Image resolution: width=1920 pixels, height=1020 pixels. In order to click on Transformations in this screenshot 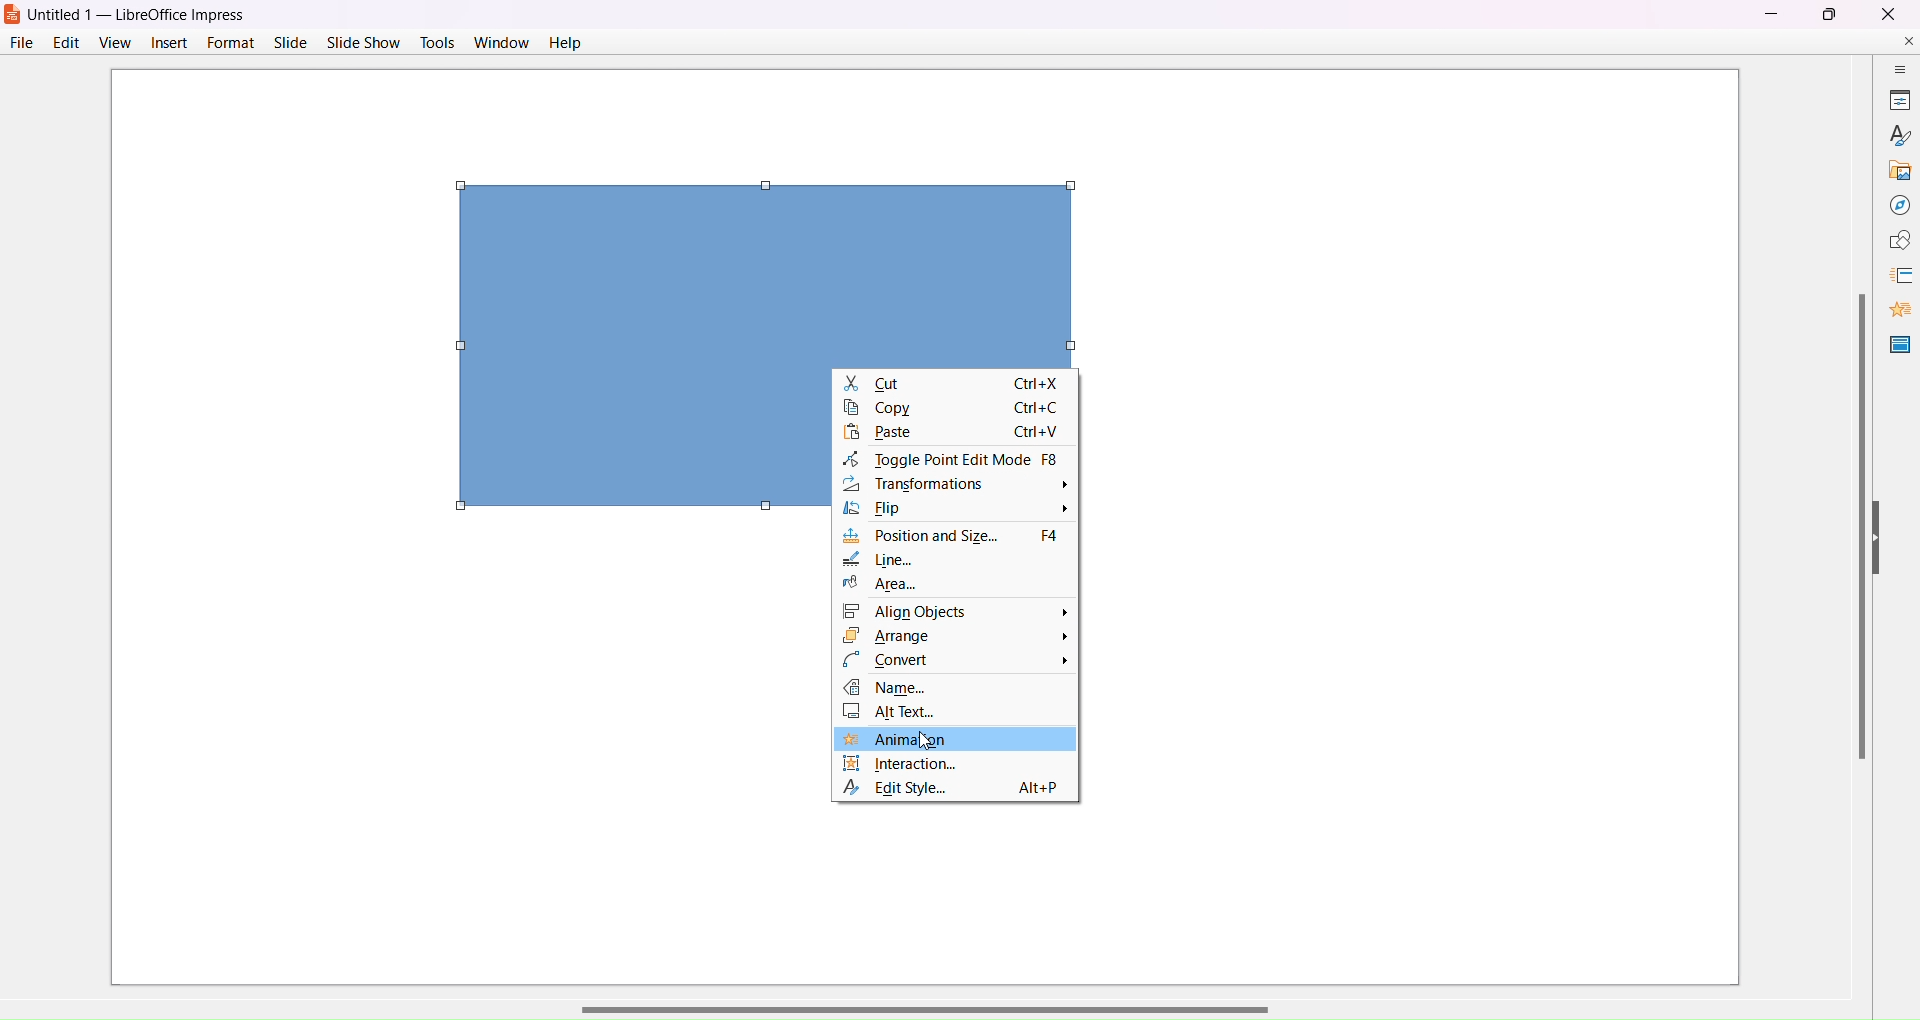, I will do `click(954, 485)`.